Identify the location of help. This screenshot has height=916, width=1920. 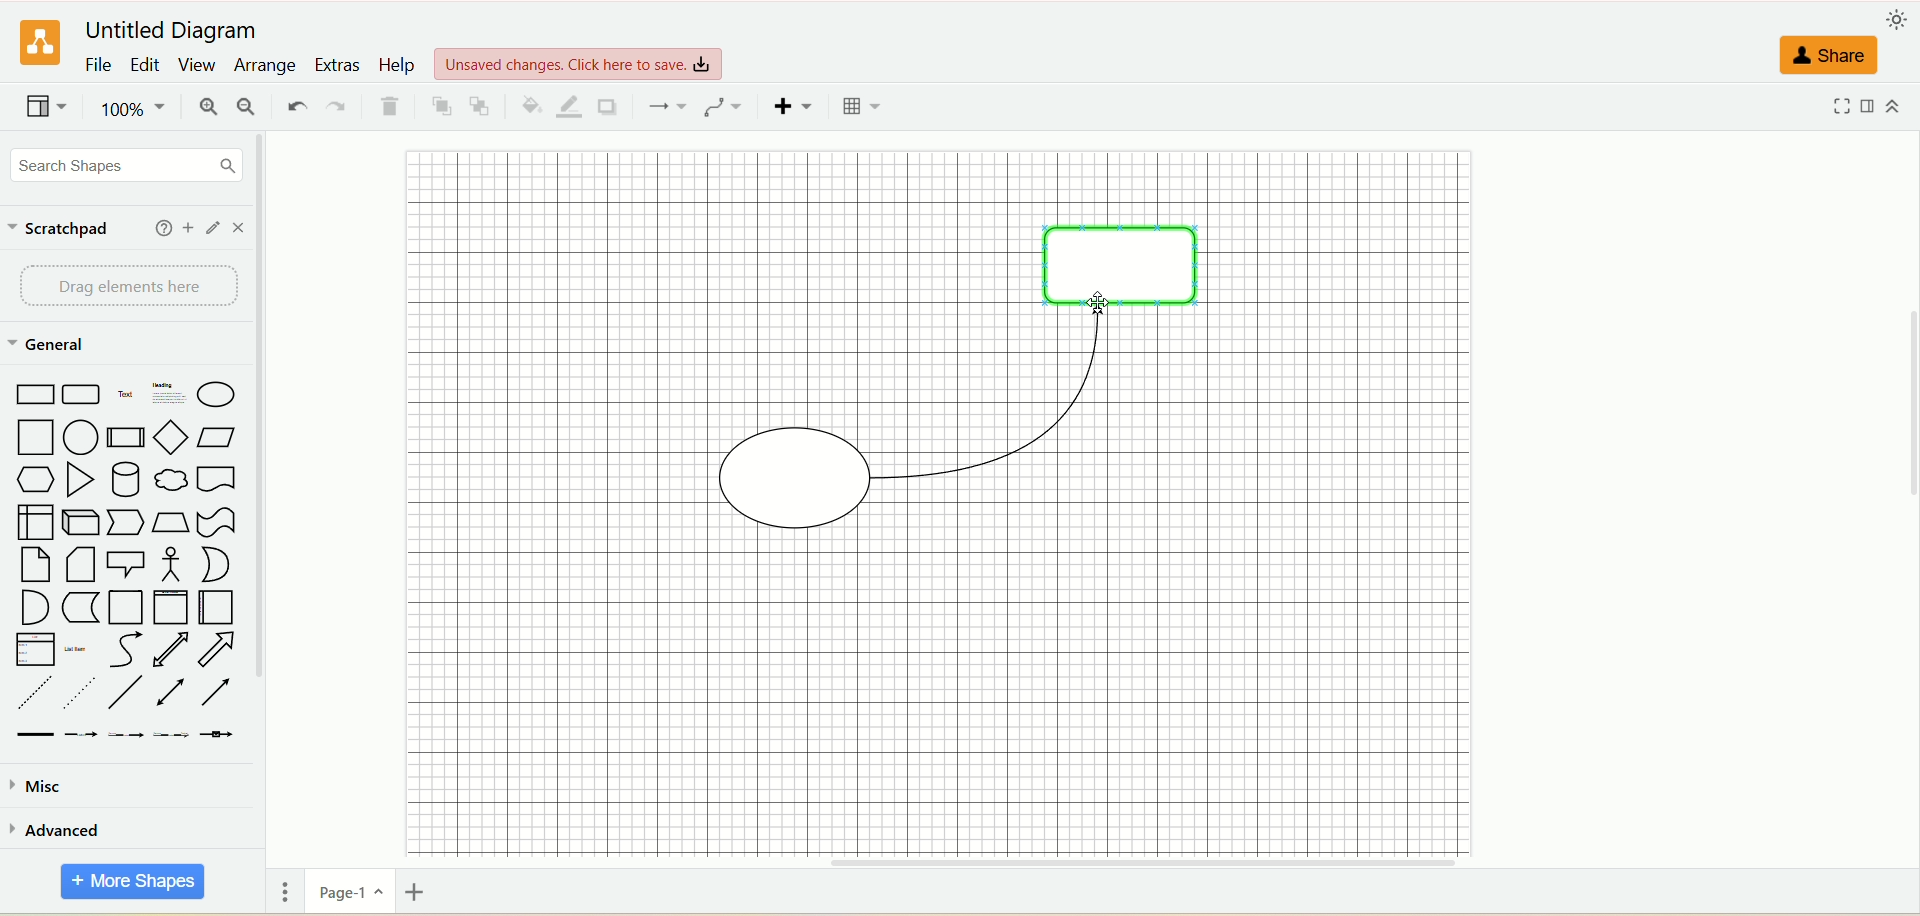
(398, 65).